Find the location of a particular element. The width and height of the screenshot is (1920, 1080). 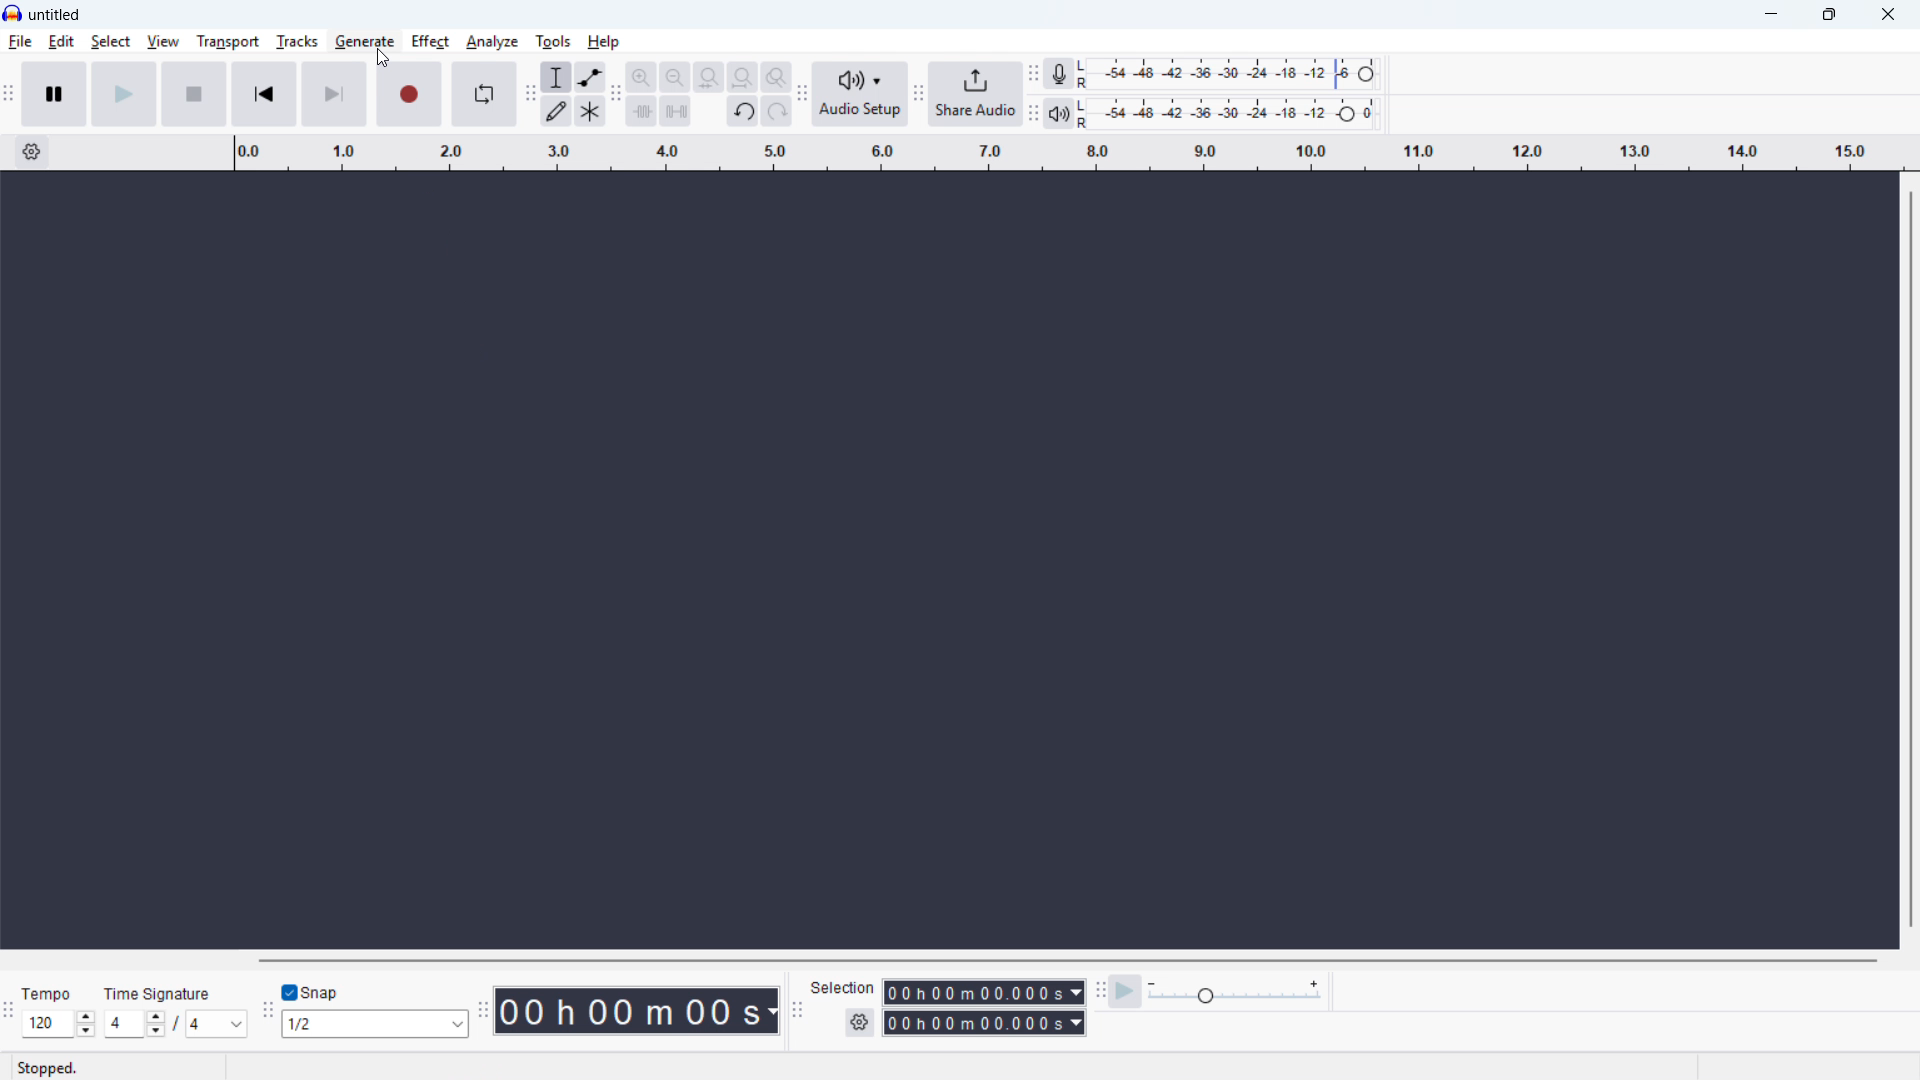

Quit selection to width  is located at coordinates (710, 78).